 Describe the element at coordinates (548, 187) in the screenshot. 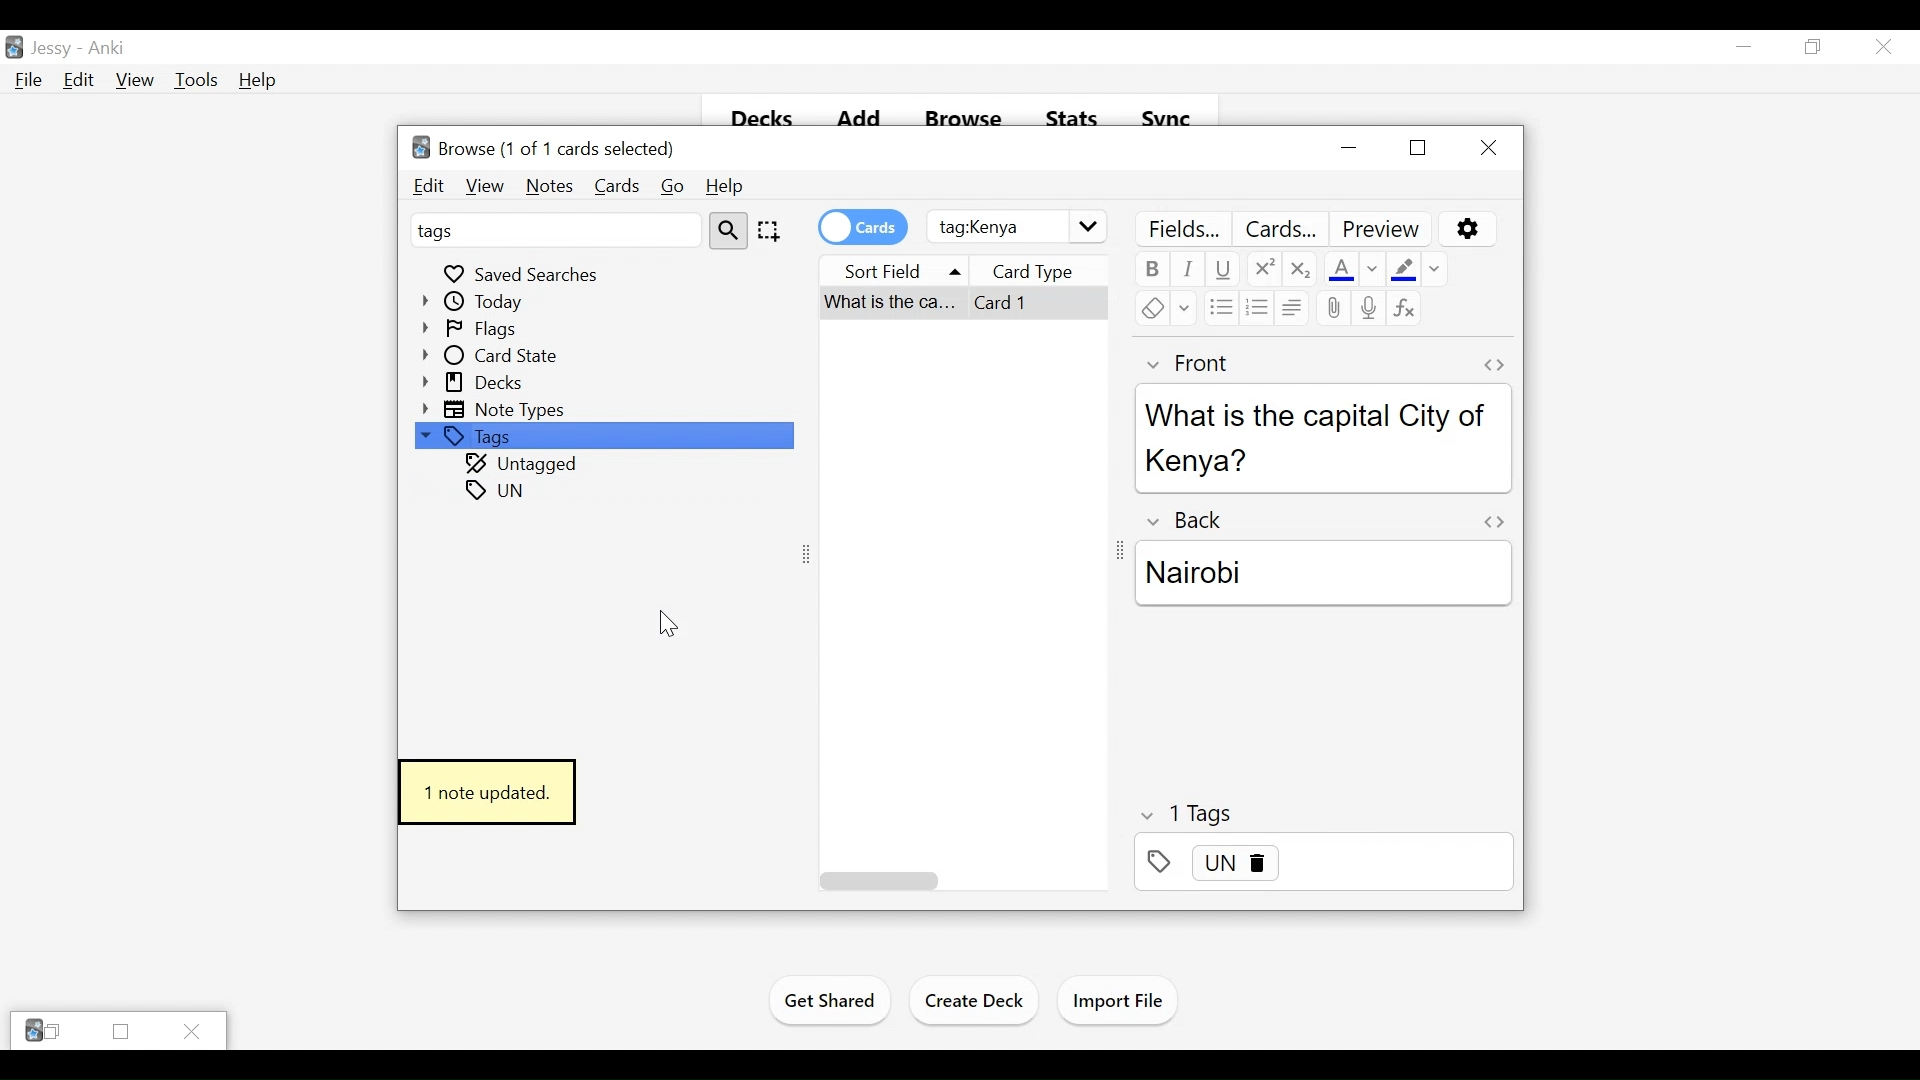

I see `Notes` at that location.